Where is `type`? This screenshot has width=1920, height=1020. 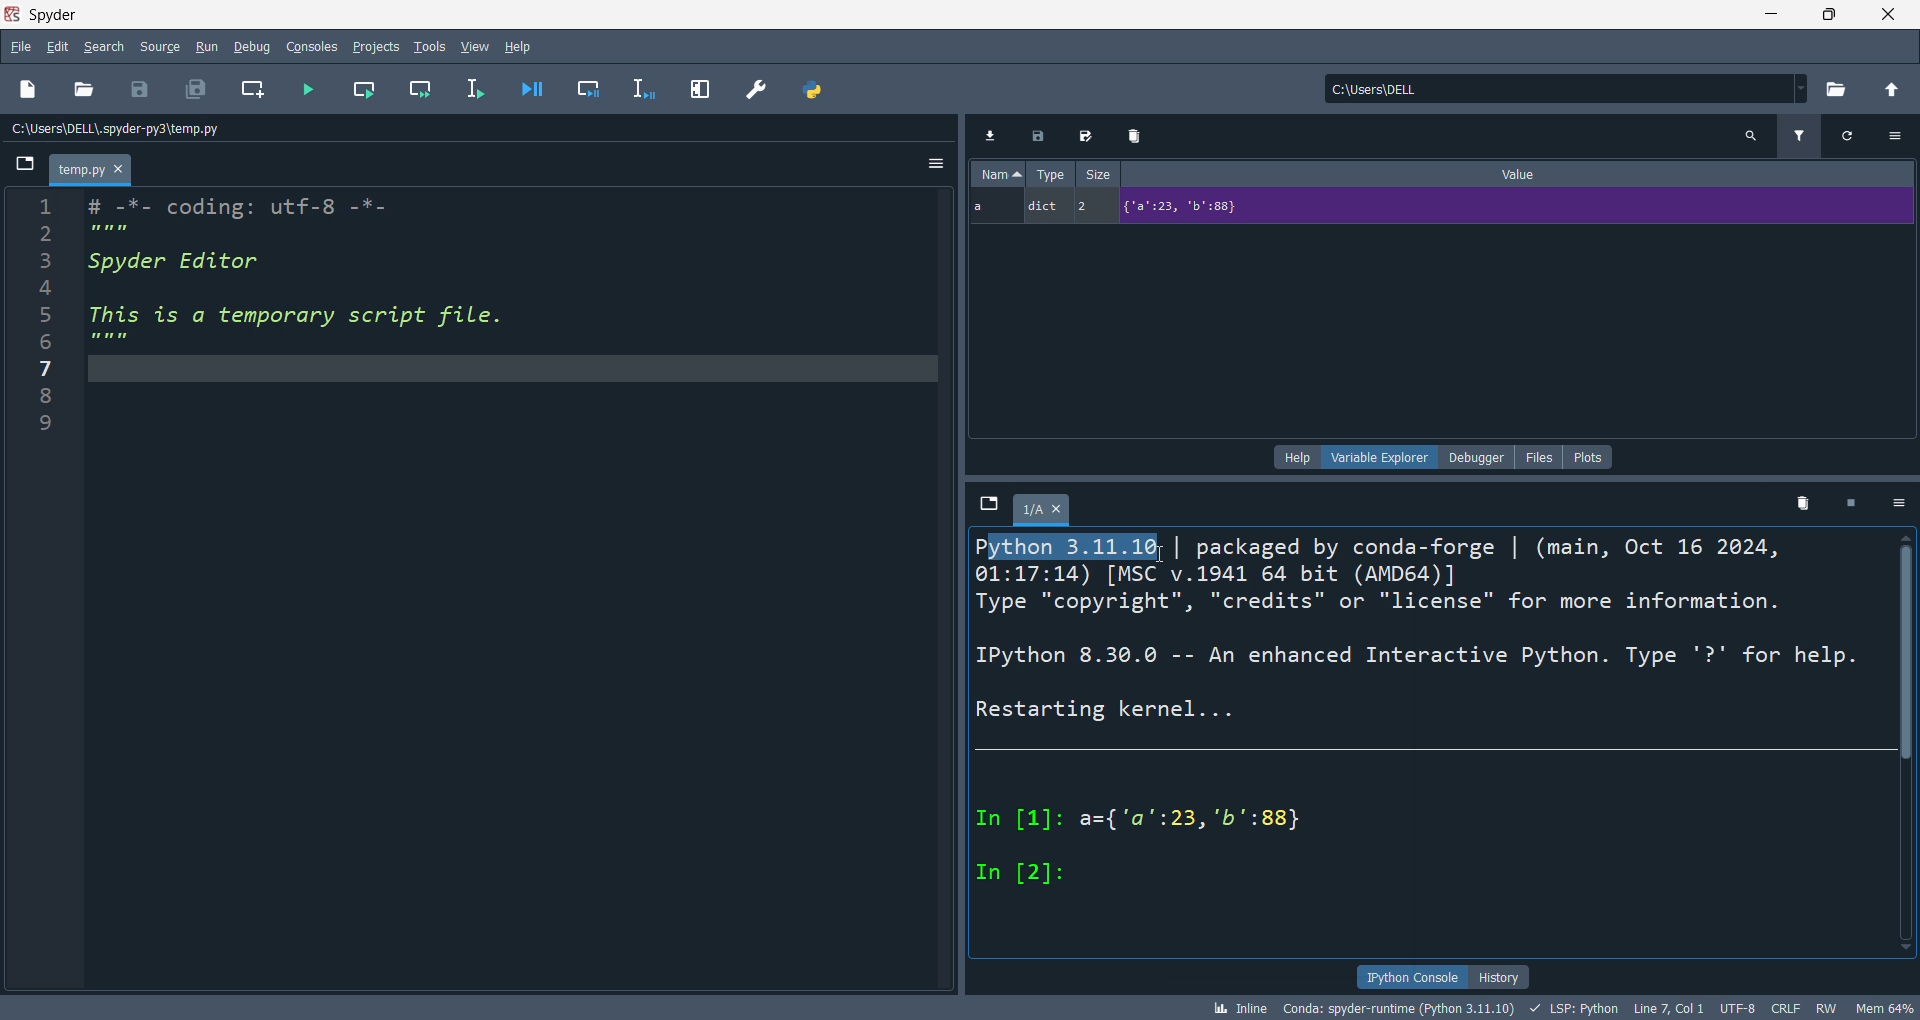
type is located at coordinates (1049, 173).